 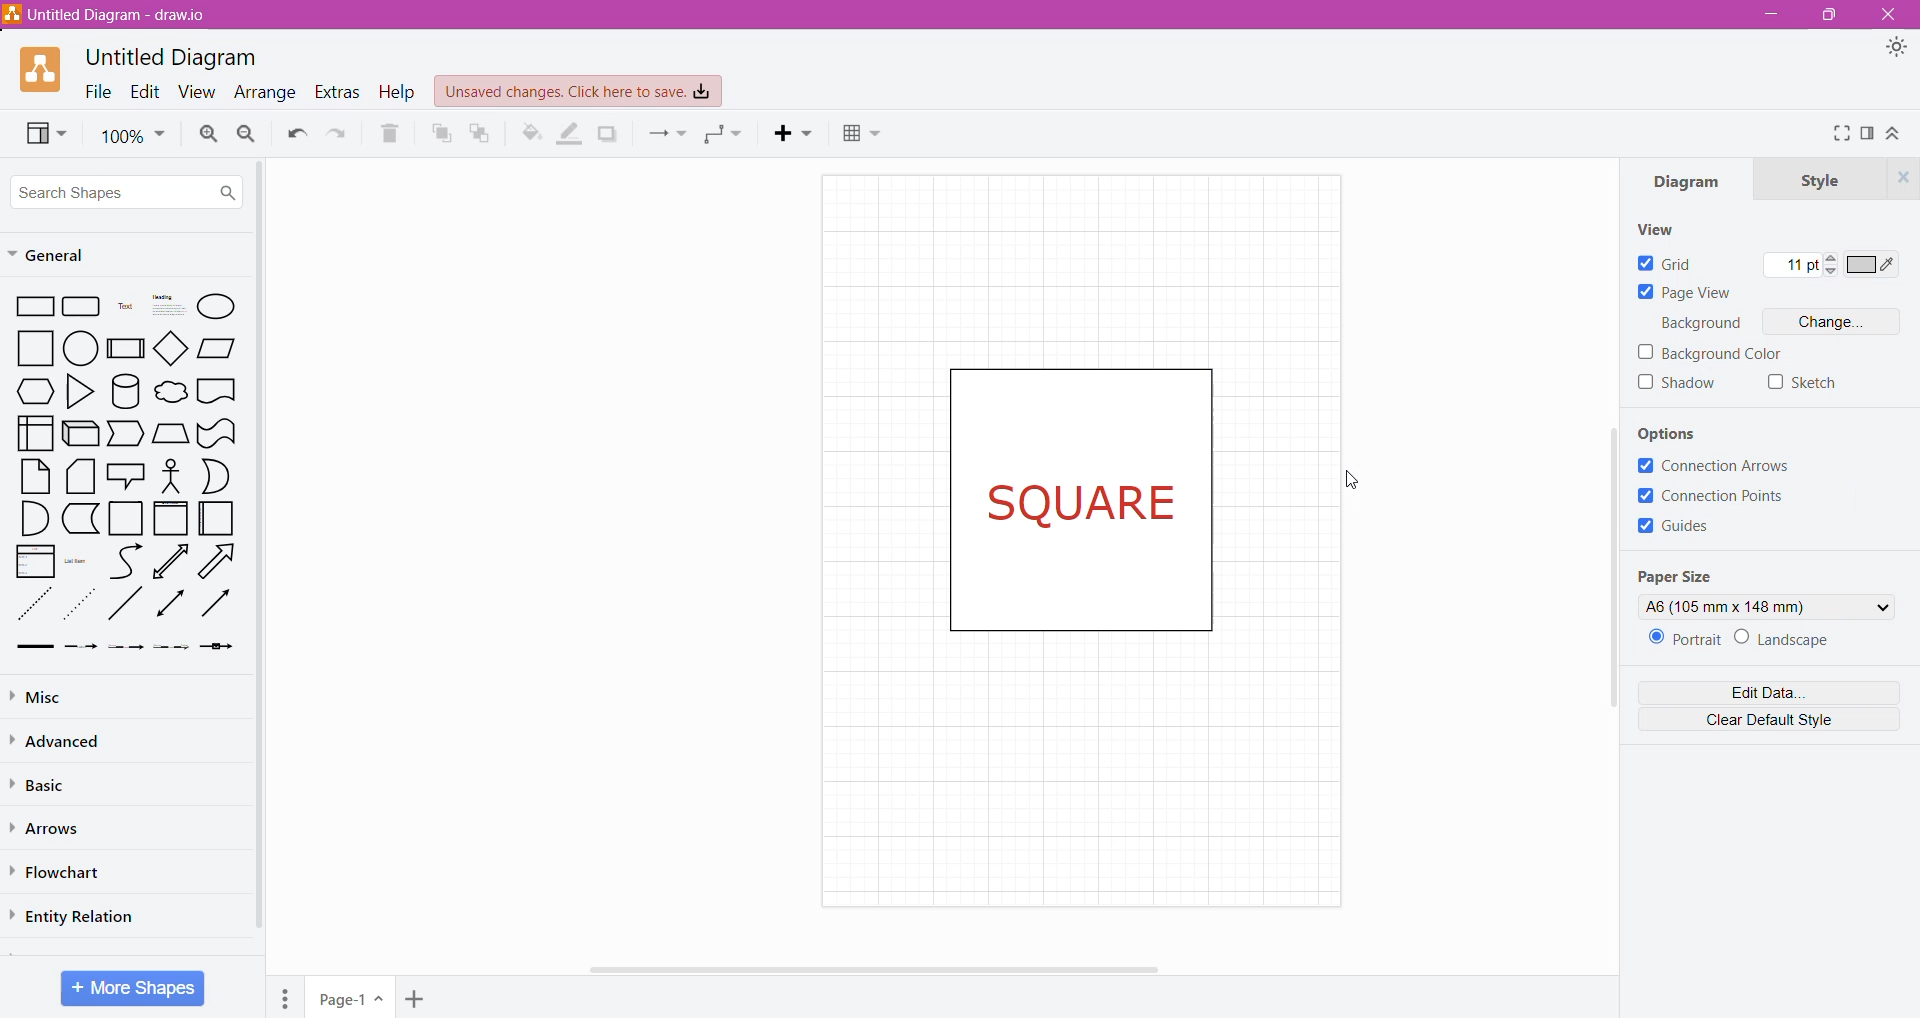 I want to click on Zoom Out, so click(x=247, y=135).